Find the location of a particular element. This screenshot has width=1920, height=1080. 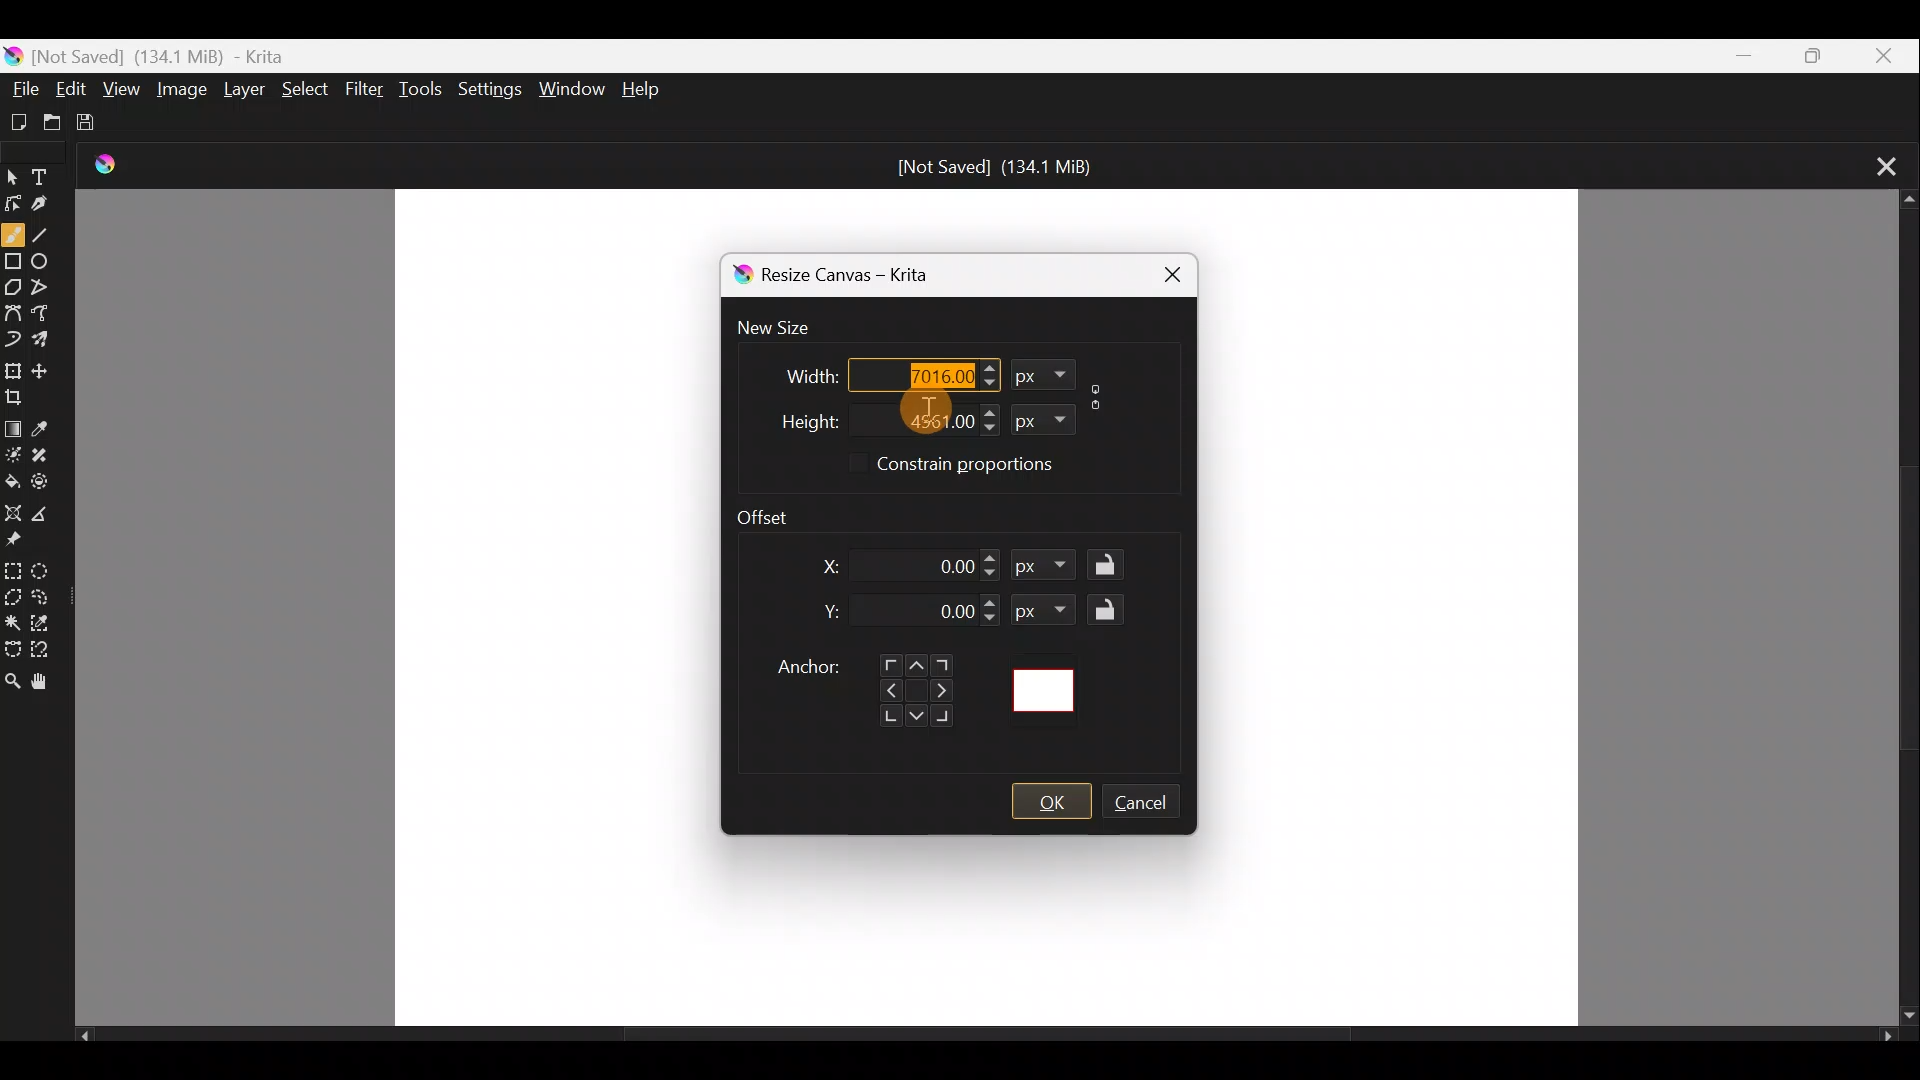

Select is located at coordinates (306, 89).